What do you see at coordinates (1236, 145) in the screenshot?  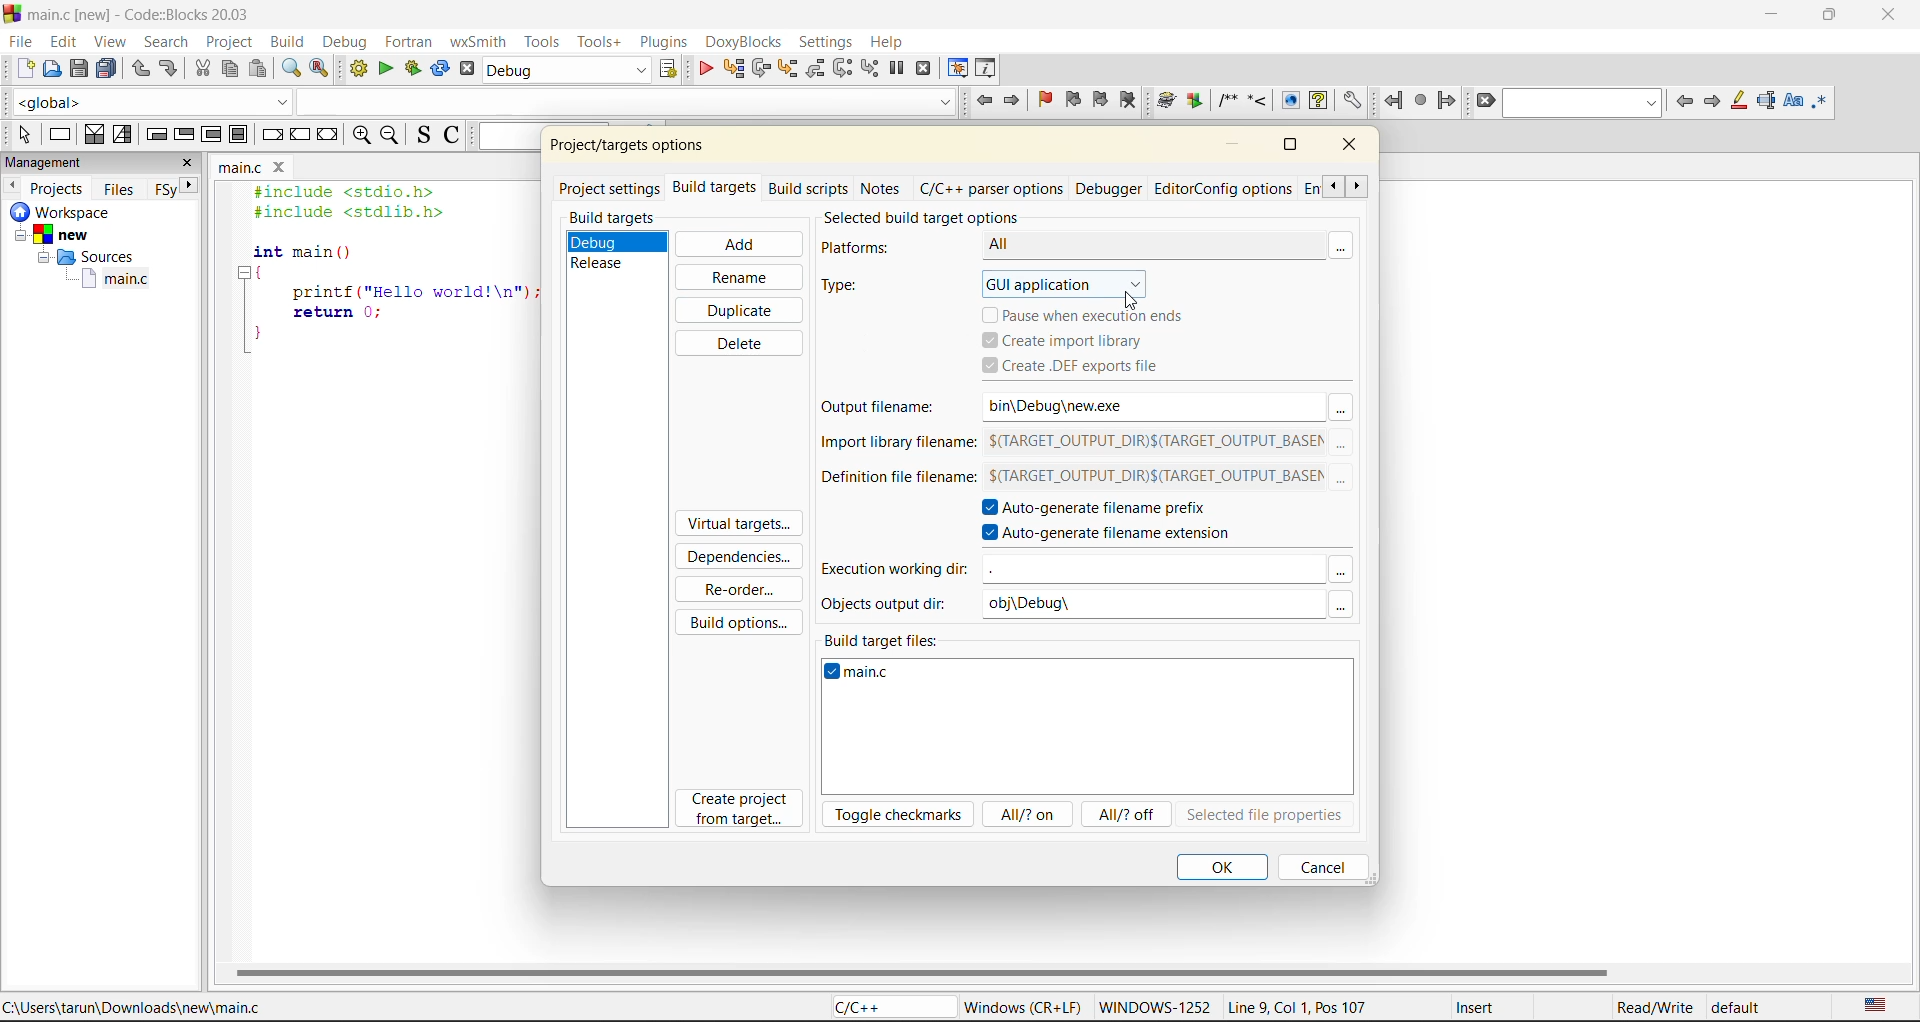 I see `minimize` at bounding box center [1236, 145].